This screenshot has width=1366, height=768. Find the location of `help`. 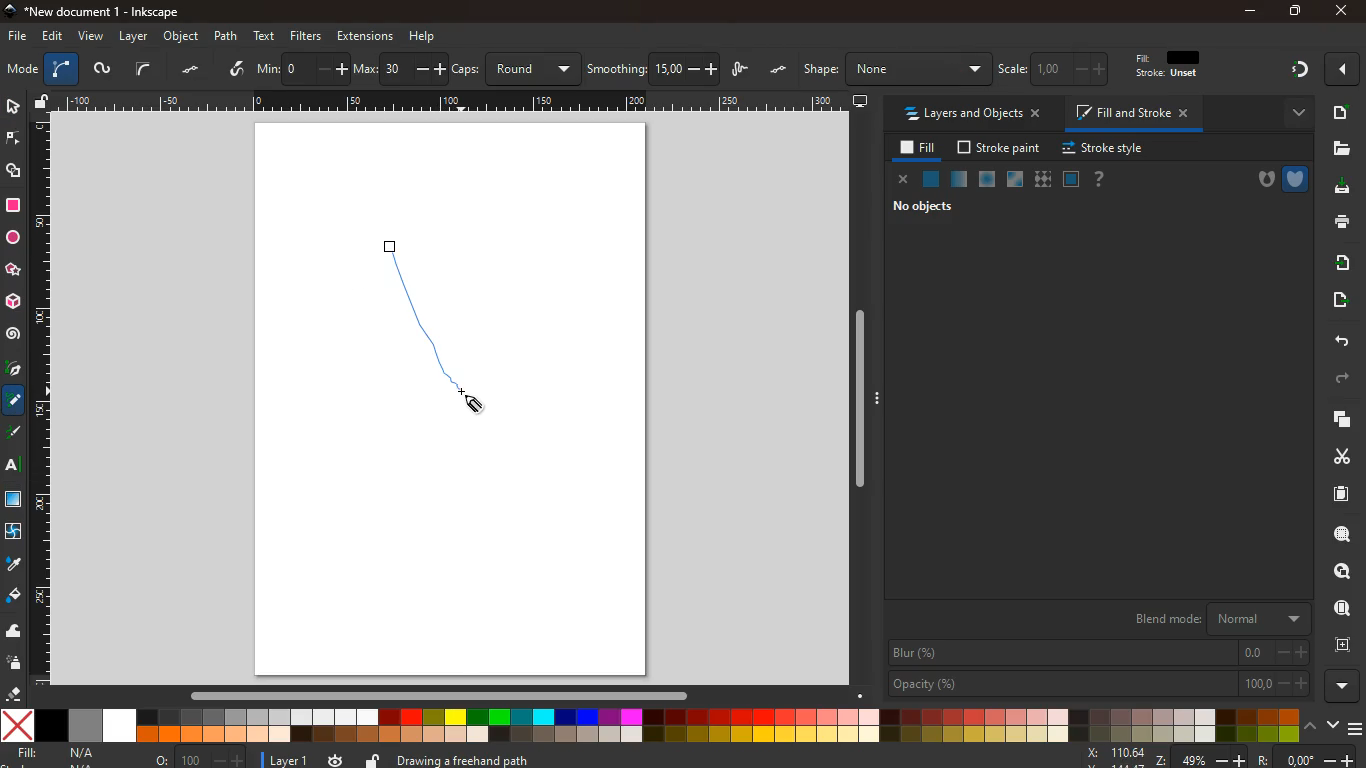

help is located at coordinates (423, 37).